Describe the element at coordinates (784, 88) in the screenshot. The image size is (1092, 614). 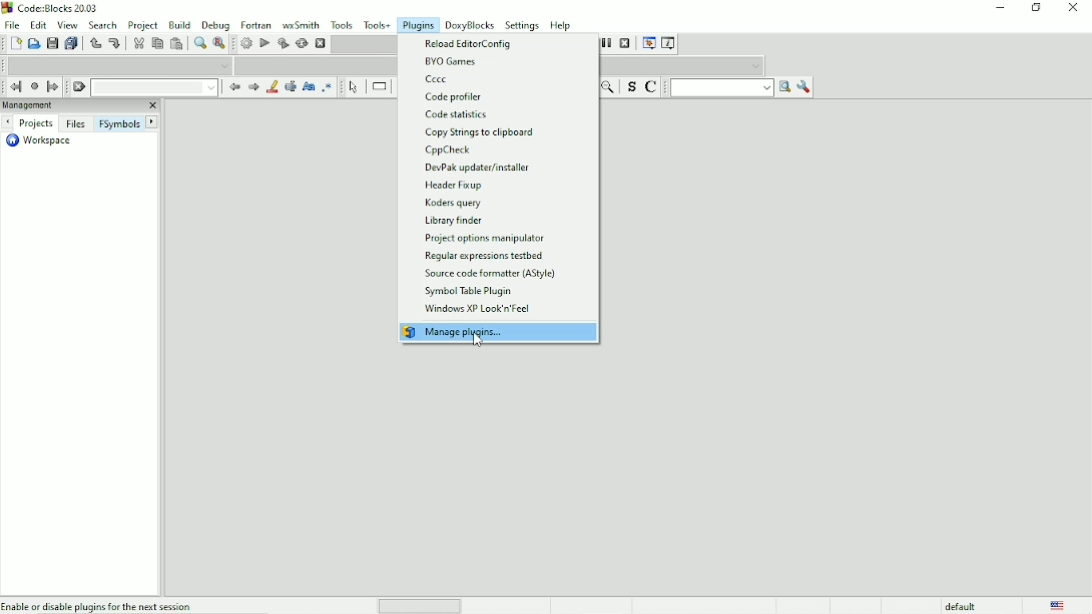
I see `Run search` at that location.